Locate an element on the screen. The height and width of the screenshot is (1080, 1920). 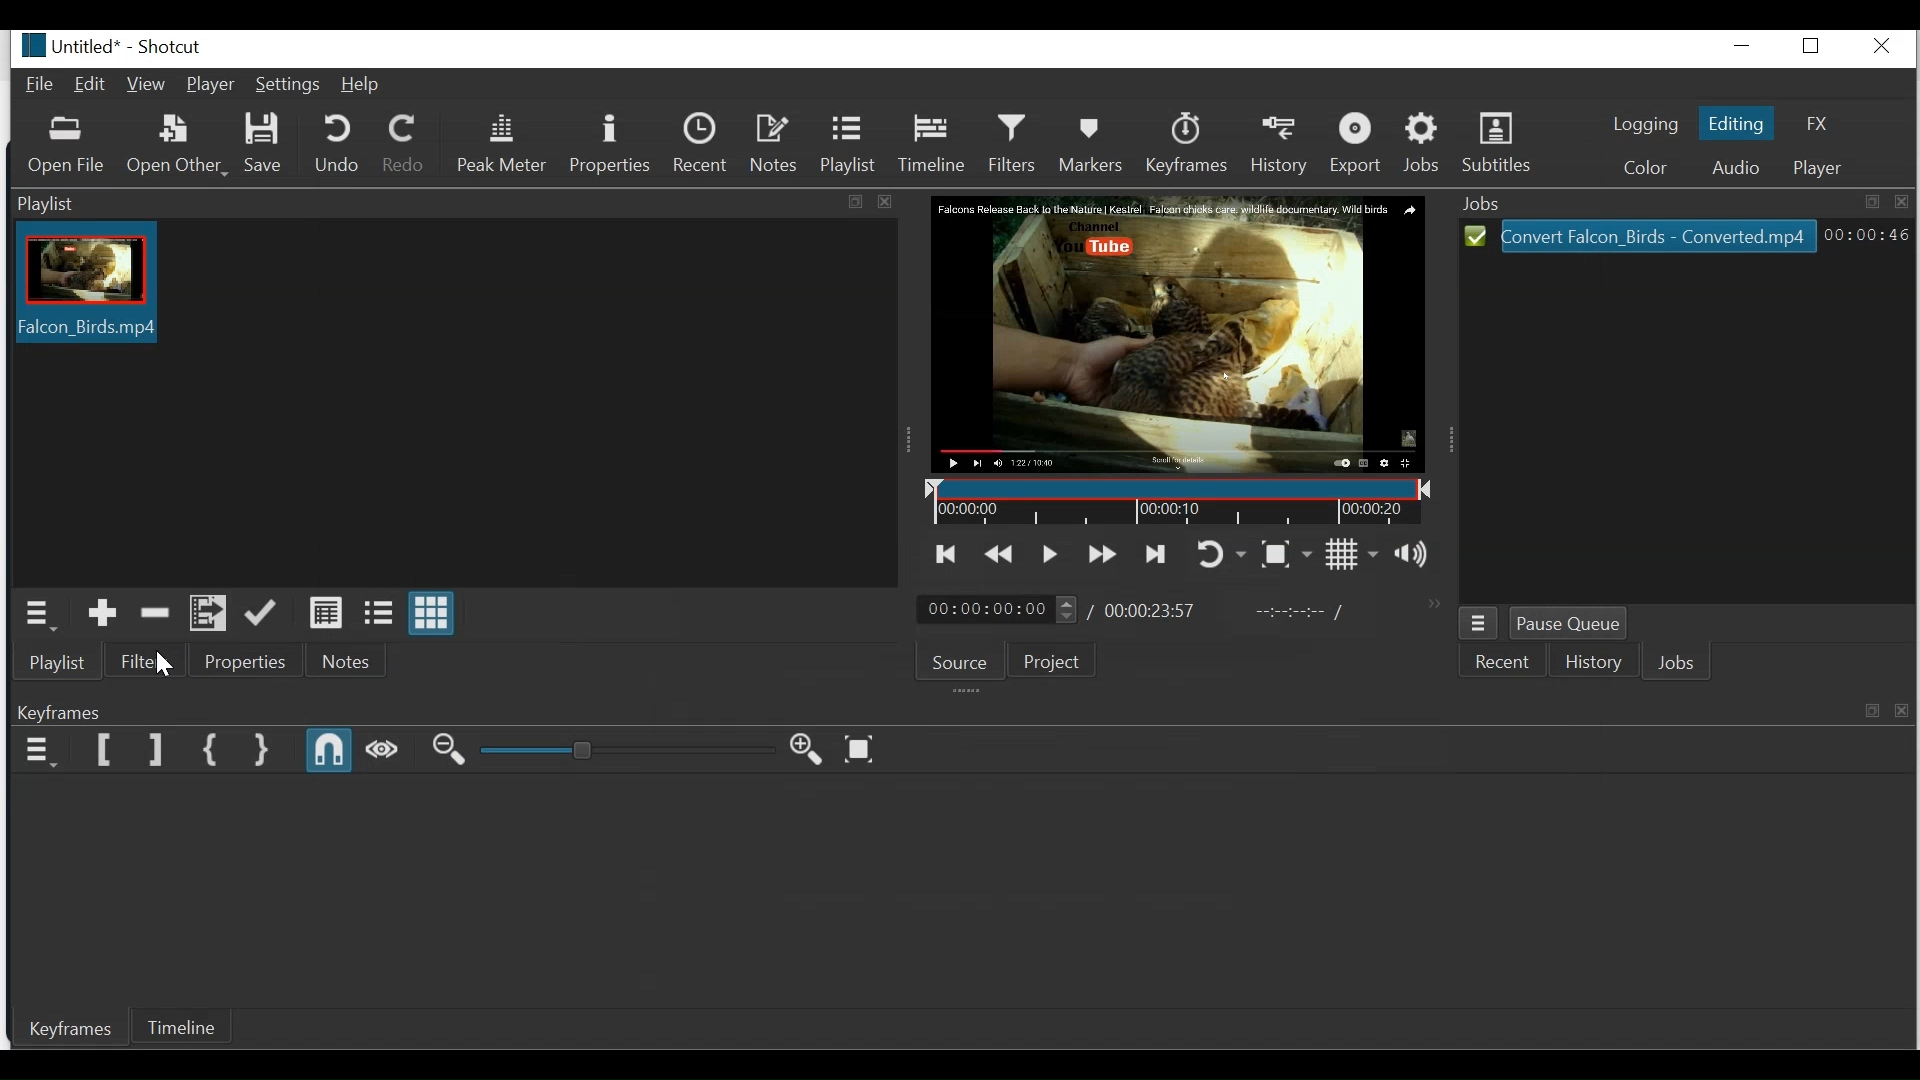
Open File  is located at coordinates (68, 147).